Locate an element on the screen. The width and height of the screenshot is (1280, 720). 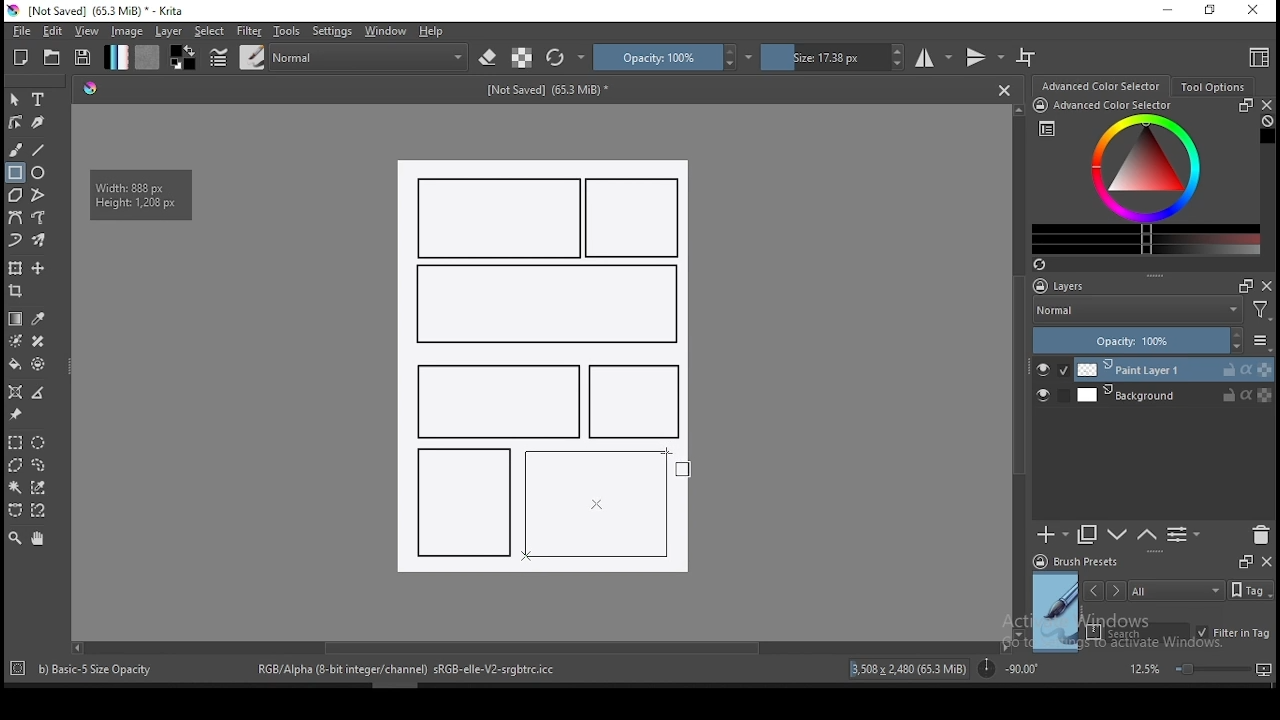
opacity is located at coordinates (673, 57).